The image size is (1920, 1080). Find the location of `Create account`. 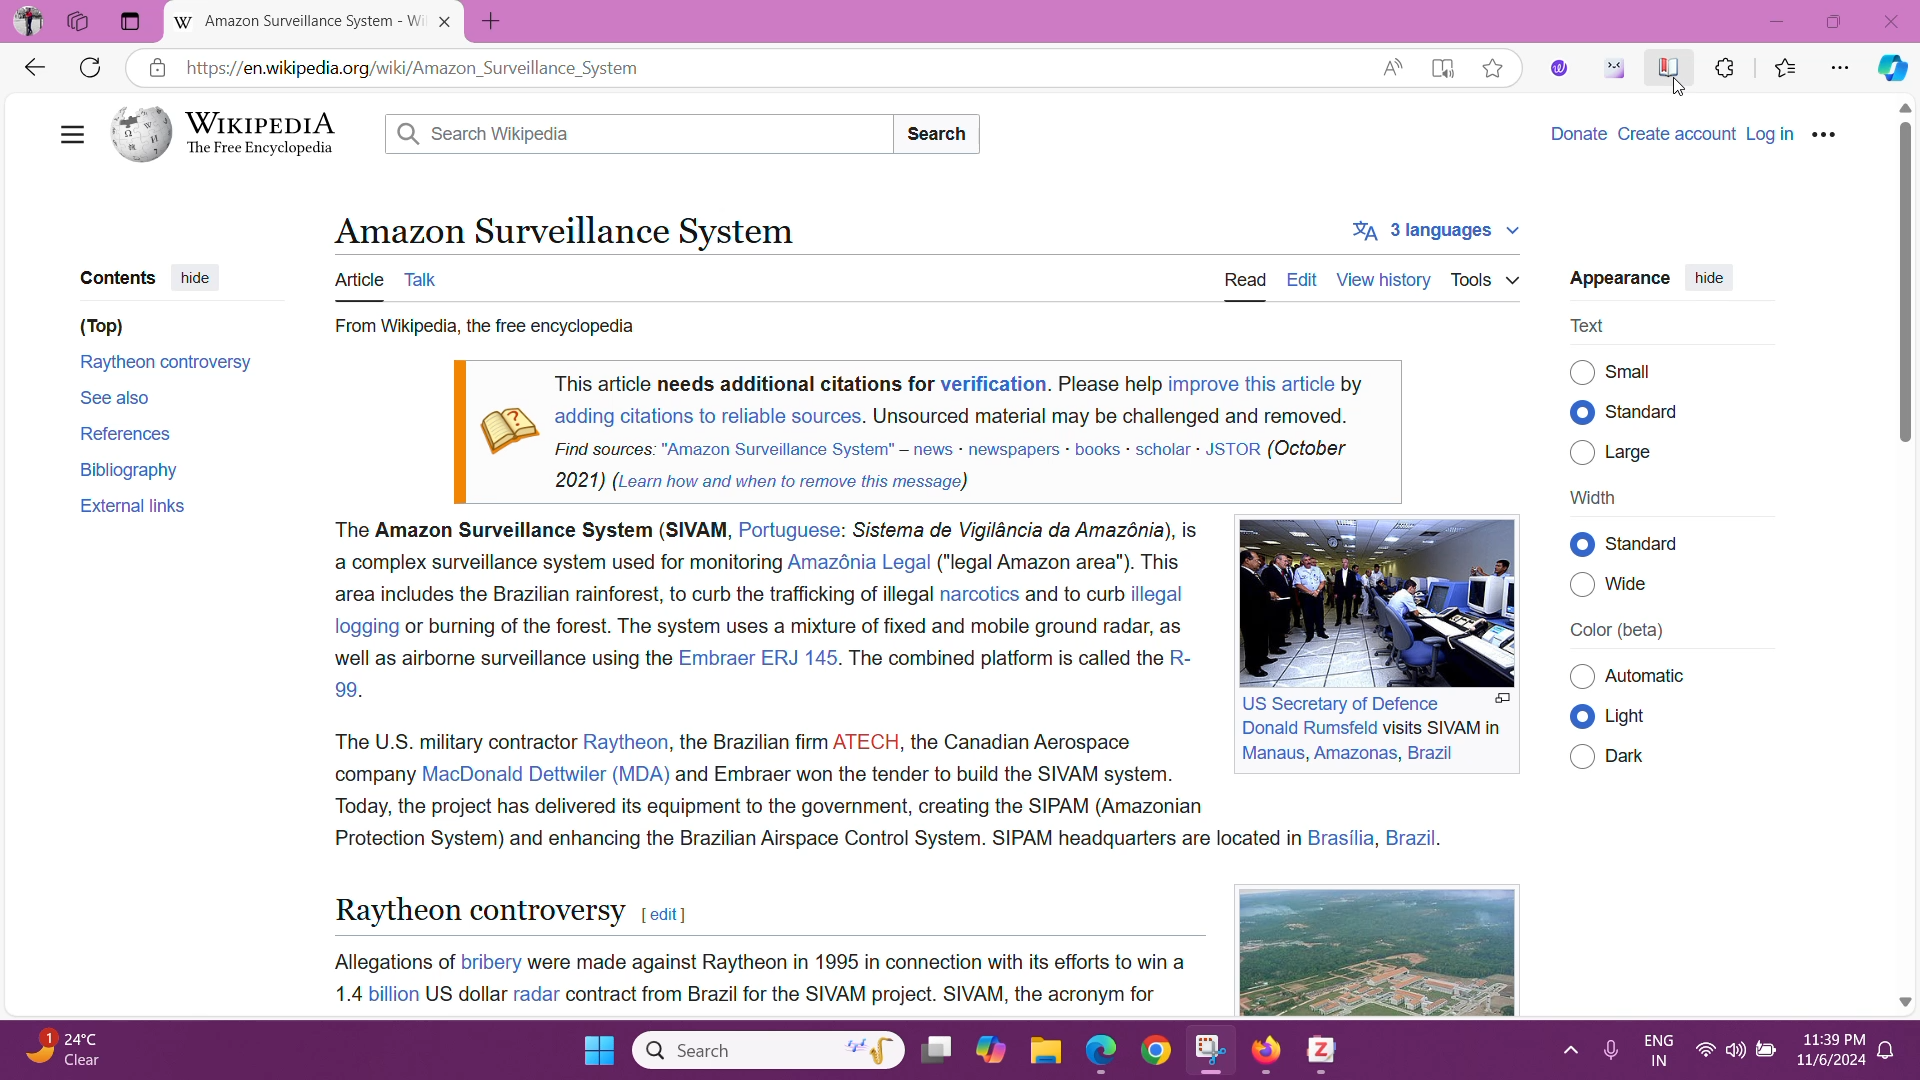

Create account is located at coordinates (1679, 133).